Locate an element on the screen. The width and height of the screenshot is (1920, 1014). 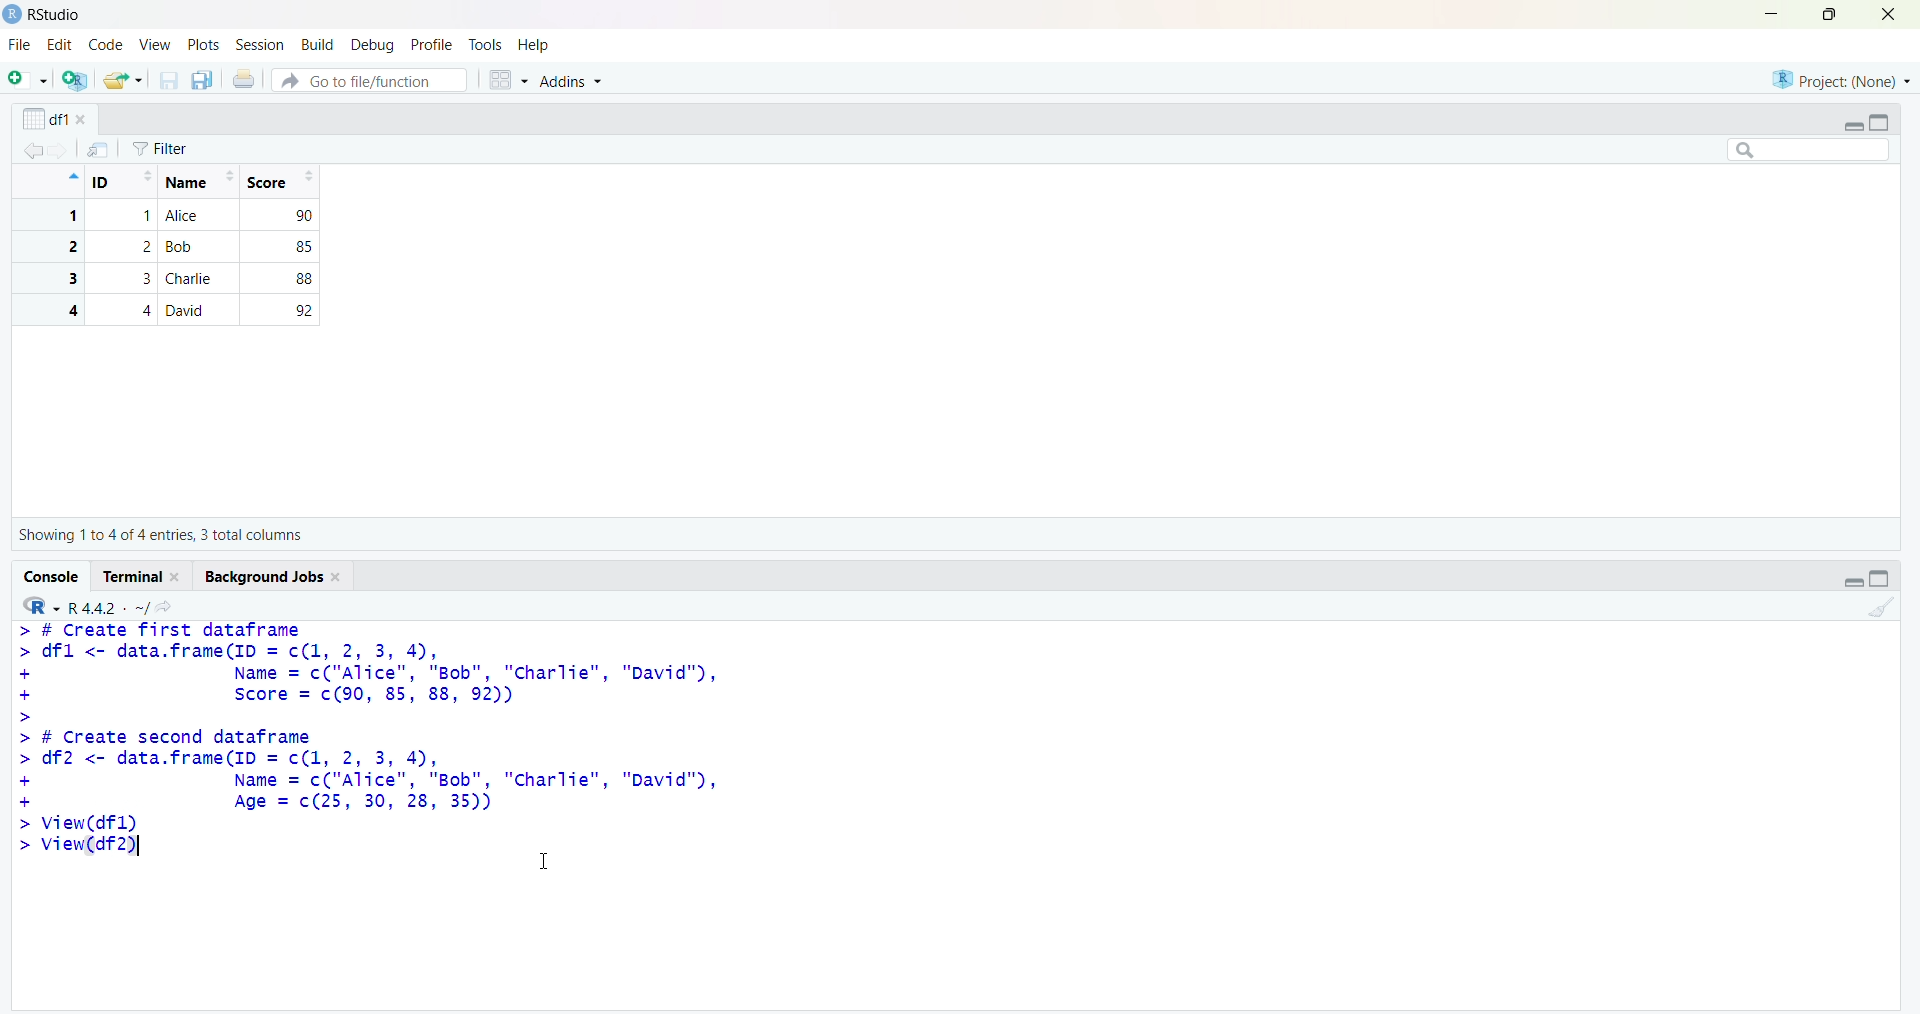
Showing 1 to 4 of 4 entries, 3 total columns is located at coordinates (160, 535).